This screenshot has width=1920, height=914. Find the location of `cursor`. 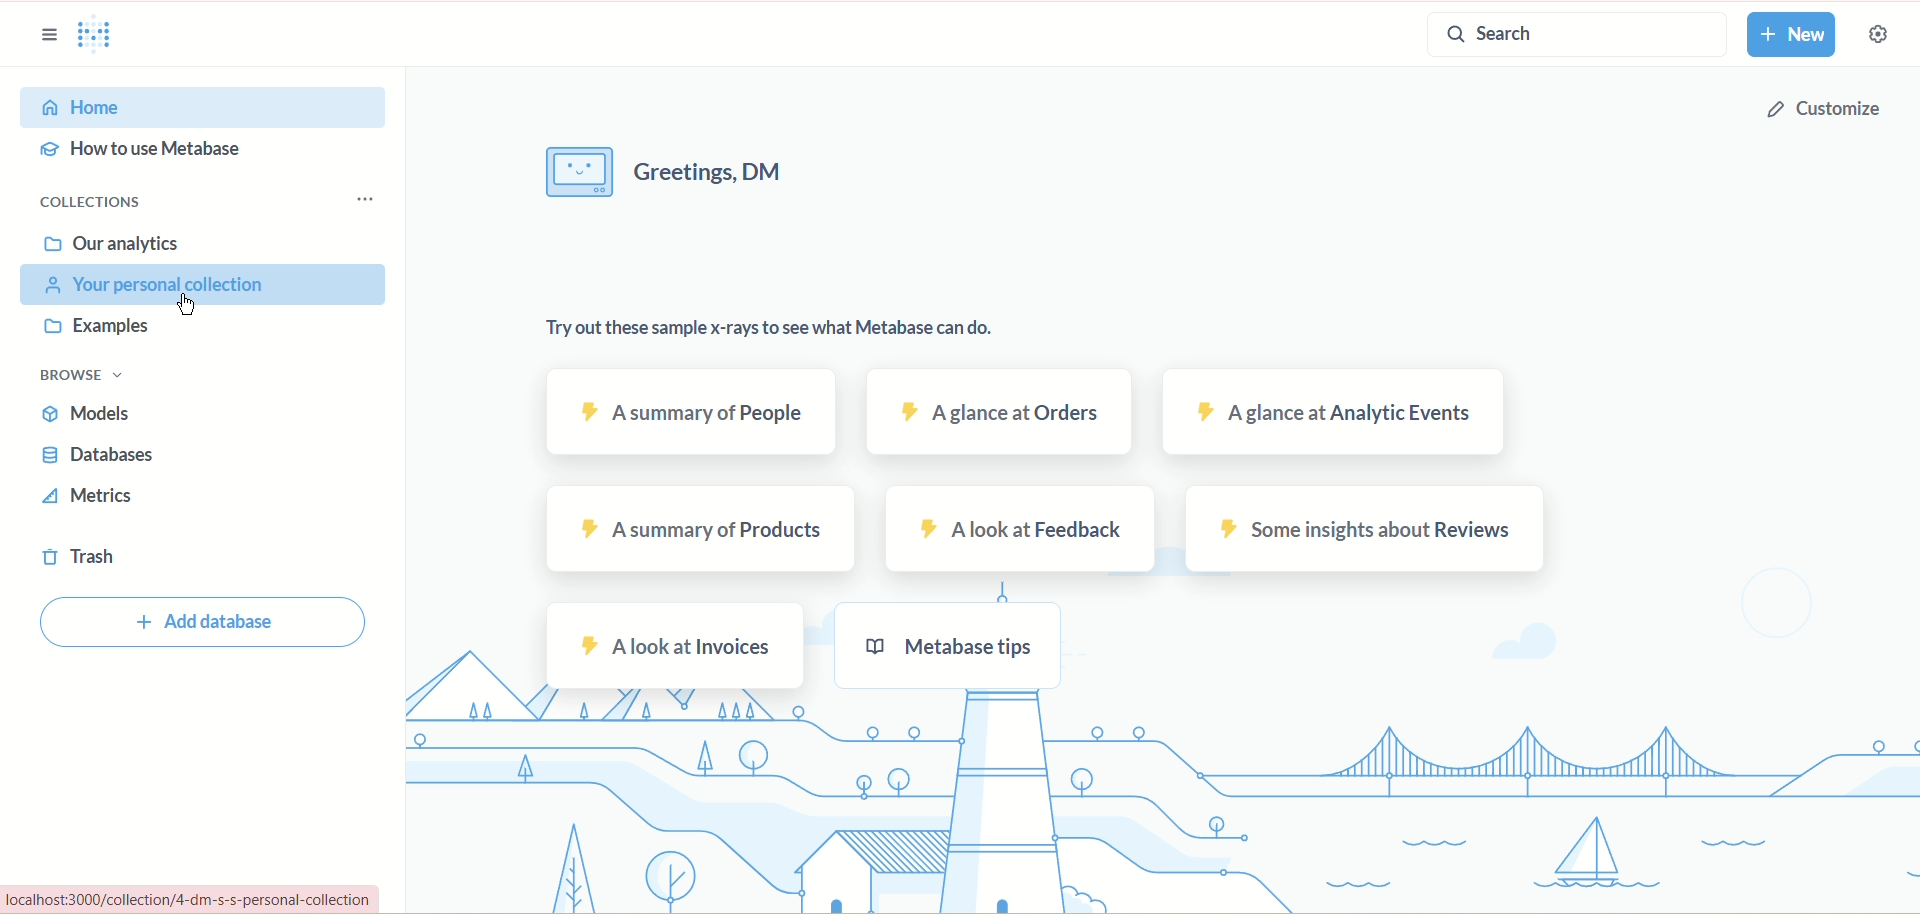

cursor is located at coordinates (189, 307).